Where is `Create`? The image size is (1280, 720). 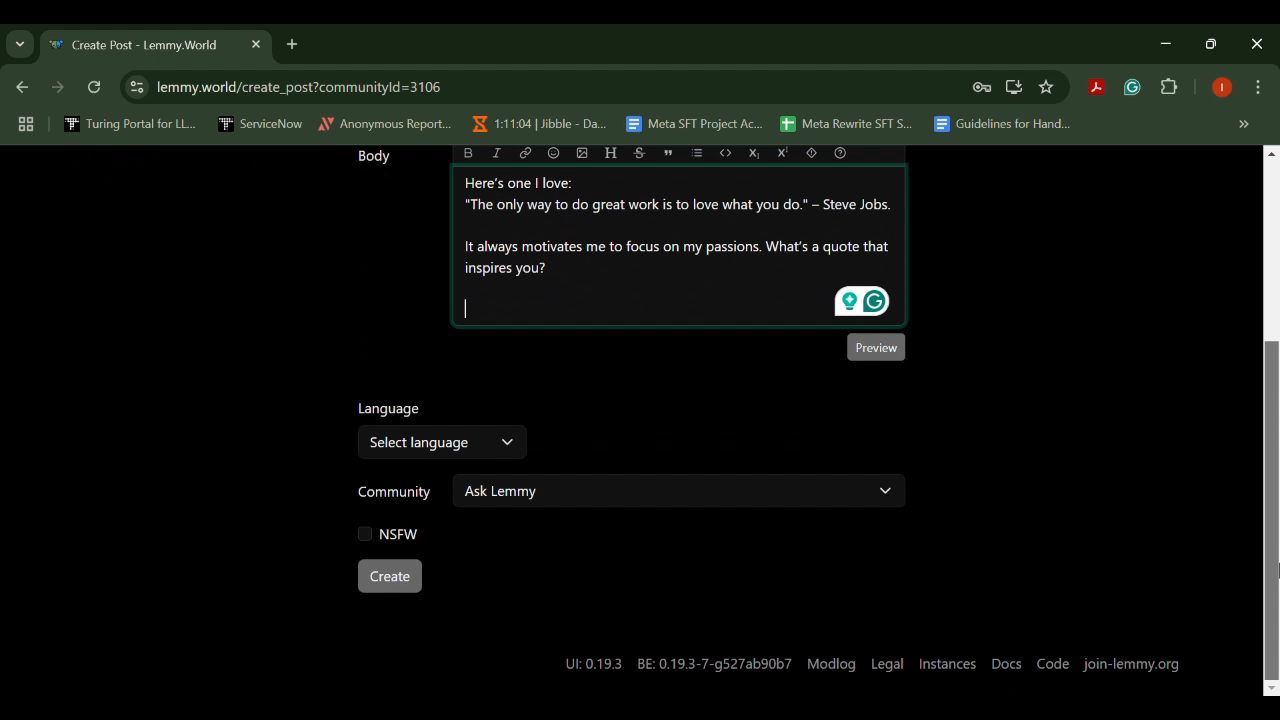
Create is located at coordinates (389, 577).